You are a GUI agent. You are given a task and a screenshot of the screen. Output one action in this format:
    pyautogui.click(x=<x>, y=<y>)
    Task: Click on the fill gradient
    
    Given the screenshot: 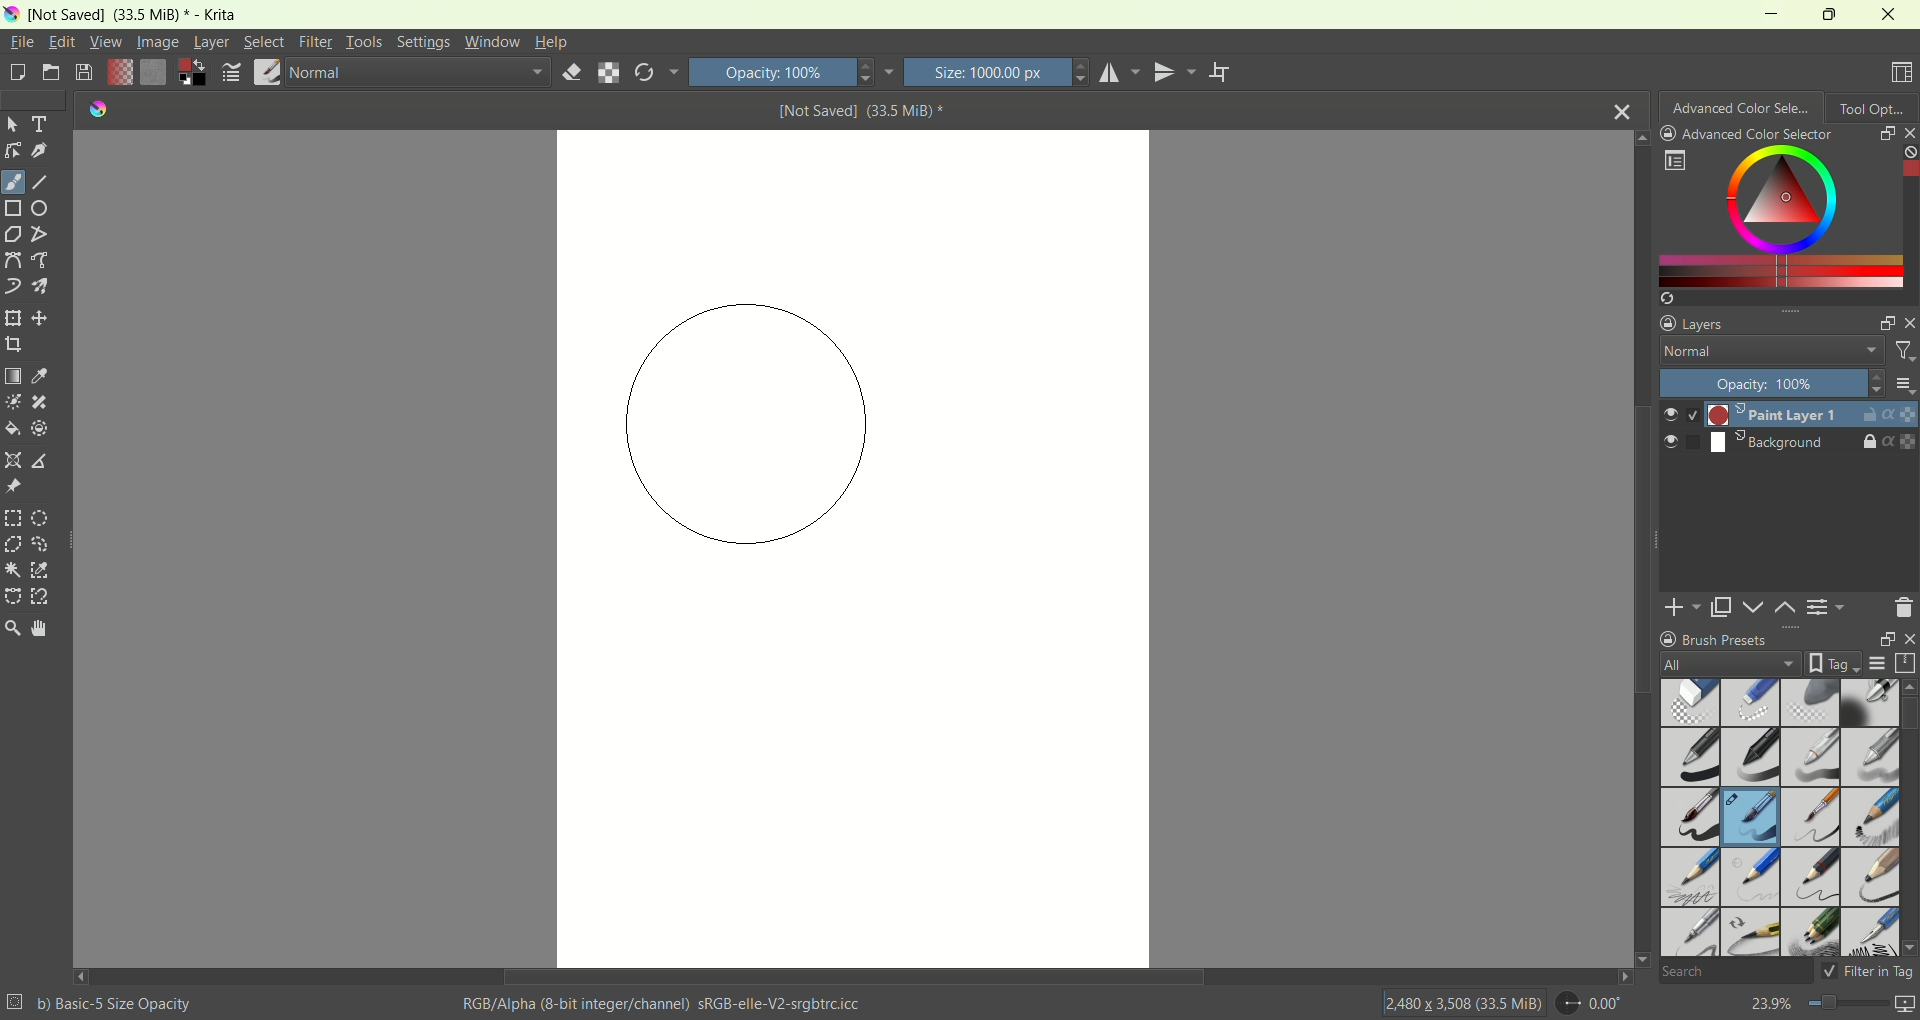 What is the action you would take?
    pyautogui.click(x=119, y=74)
    